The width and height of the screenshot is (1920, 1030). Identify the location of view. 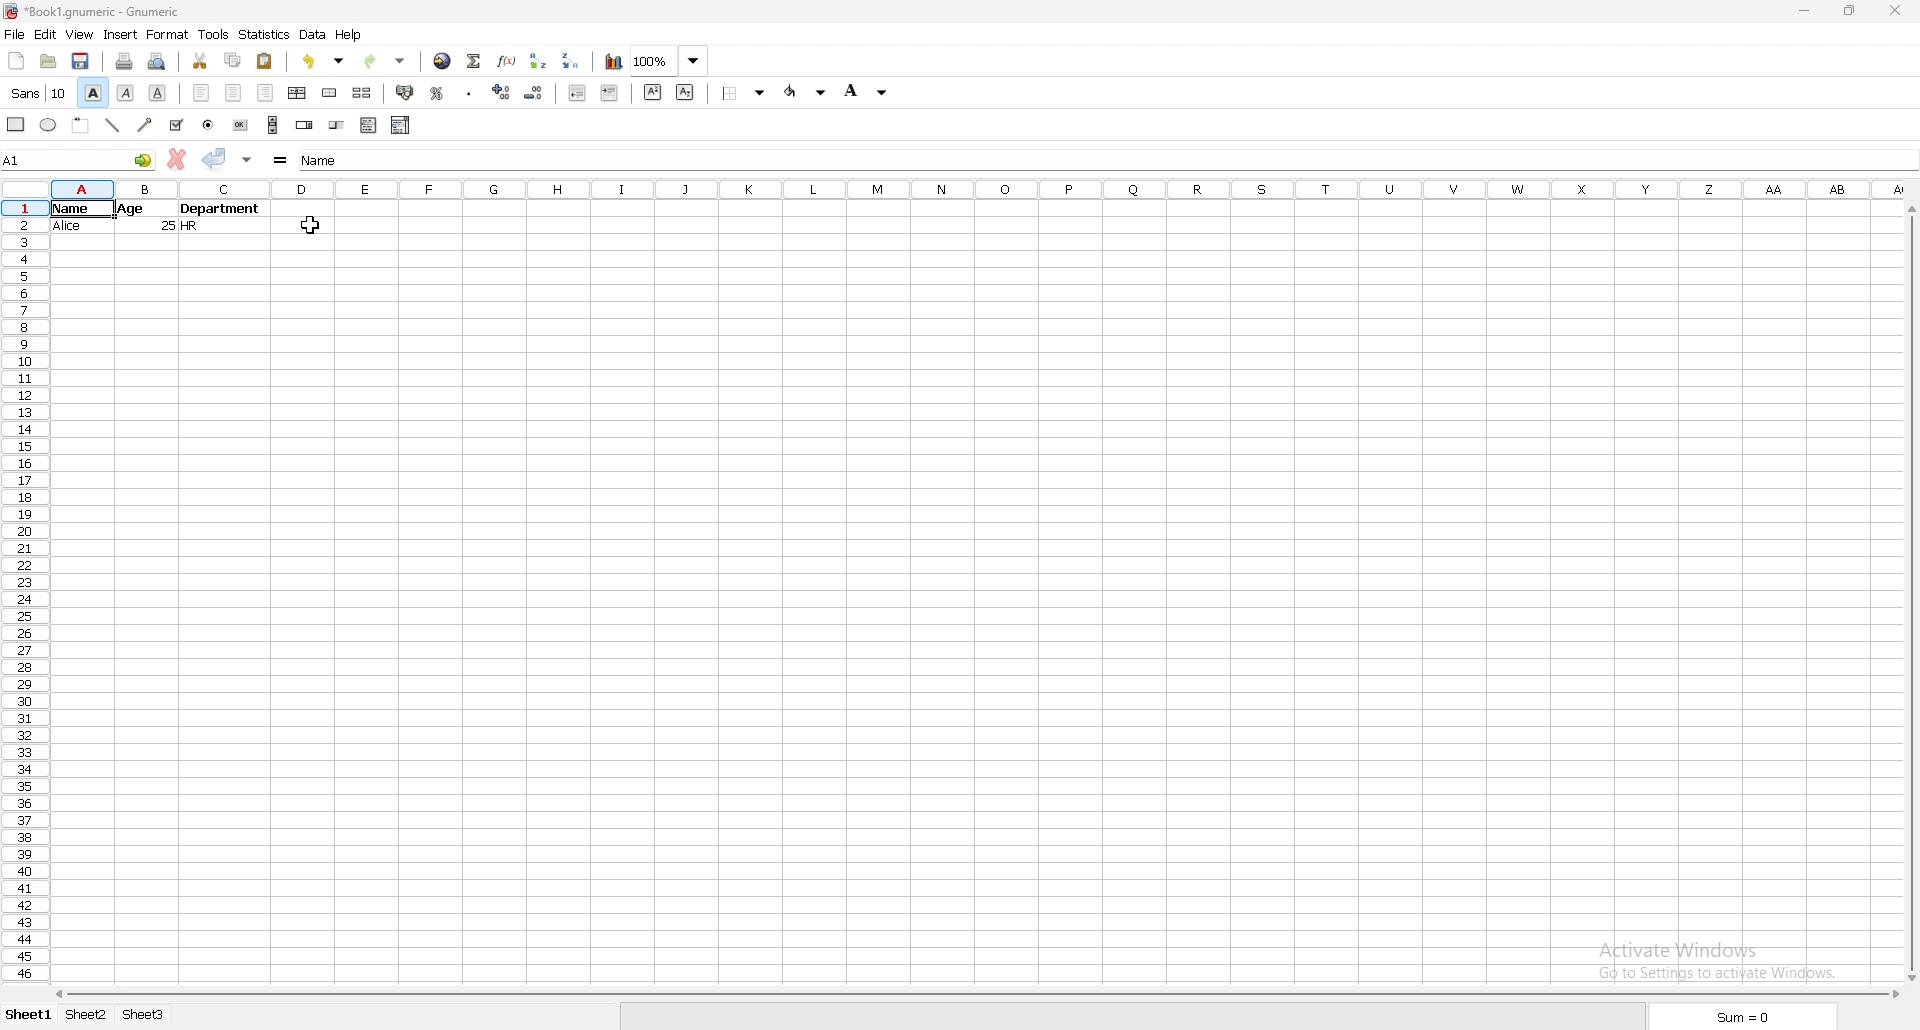
(80, 35).